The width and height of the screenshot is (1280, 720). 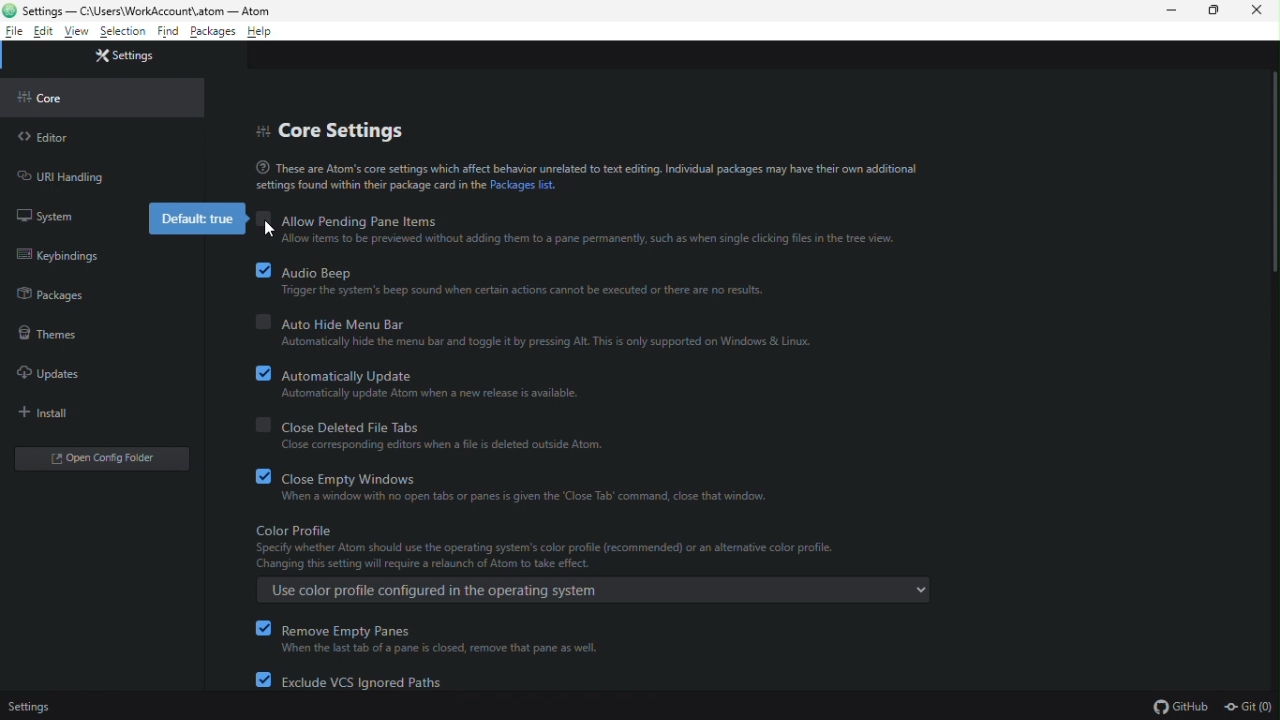 I want to click on auto hide menu bar. Automatically hide the menu bar and toggle it by pressing Alt. This is only supported in Windows & Linux., so click(x=536, y=333).